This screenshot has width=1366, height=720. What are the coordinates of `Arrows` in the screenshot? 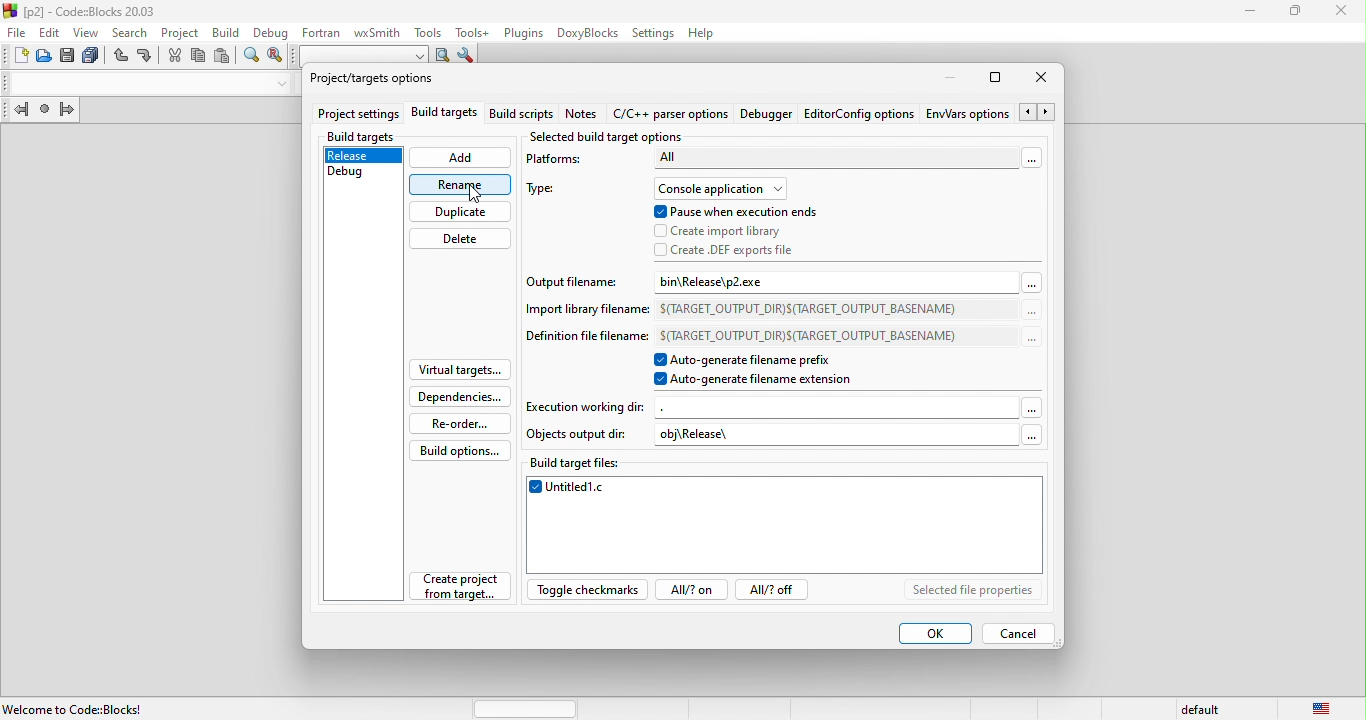 It's located at (1039, 113).